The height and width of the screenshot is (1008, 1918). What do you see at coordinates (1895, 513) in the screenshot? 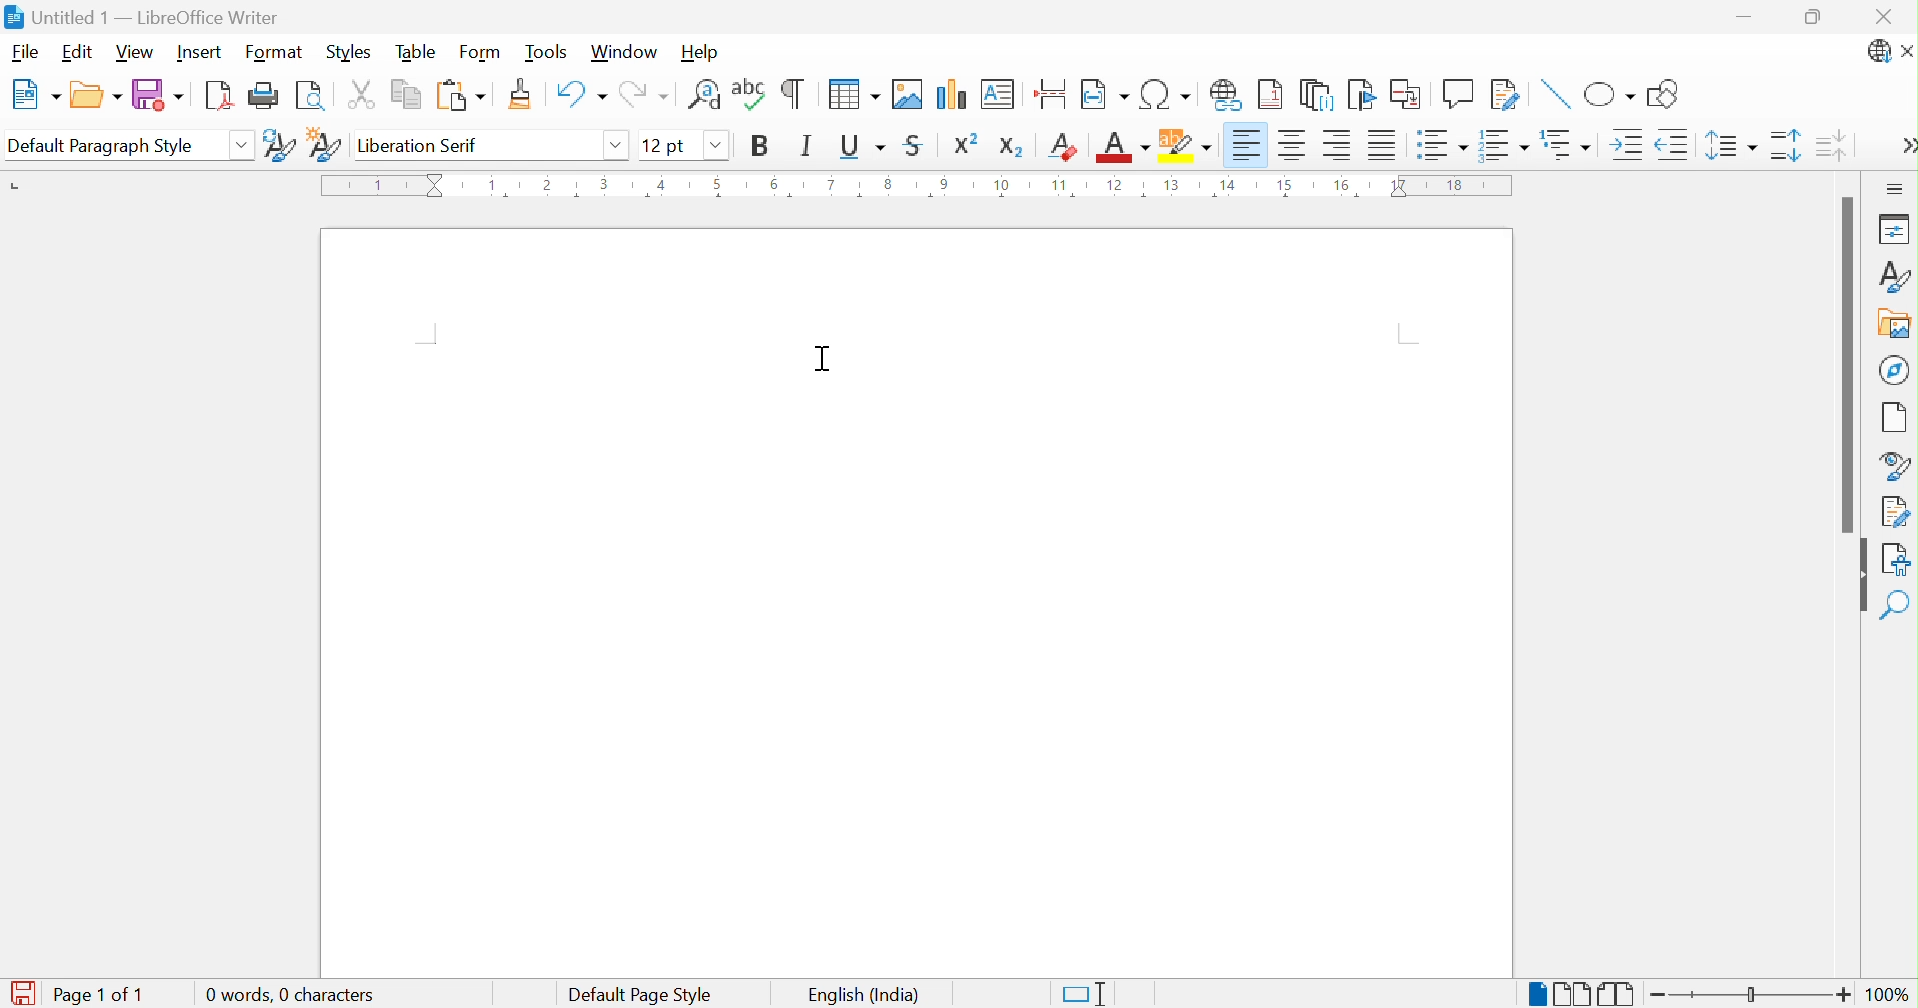
I see `Manage changes` at bounding box center [1895, 513].